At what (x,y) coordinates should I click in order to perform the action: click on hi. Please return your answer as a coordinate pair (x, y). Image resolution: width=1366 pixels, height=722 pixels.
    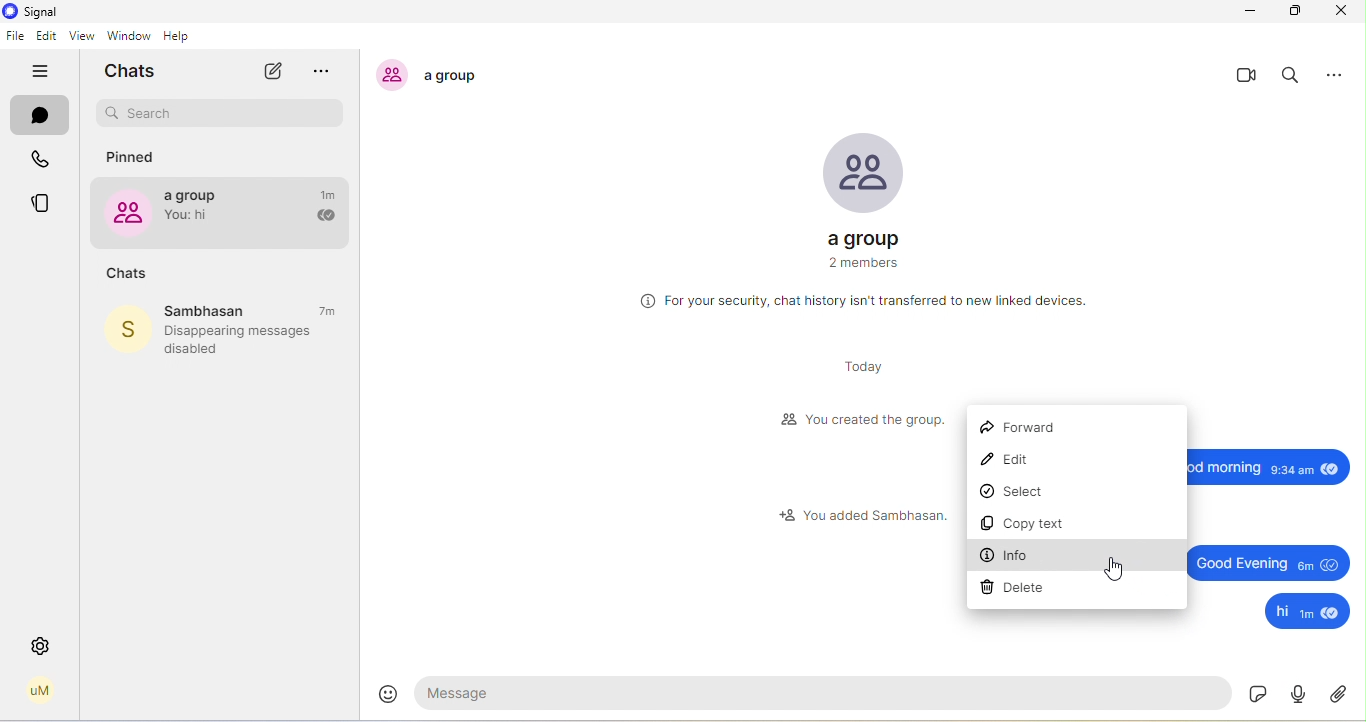
    Looking at the image, I should click on (1308, 612).